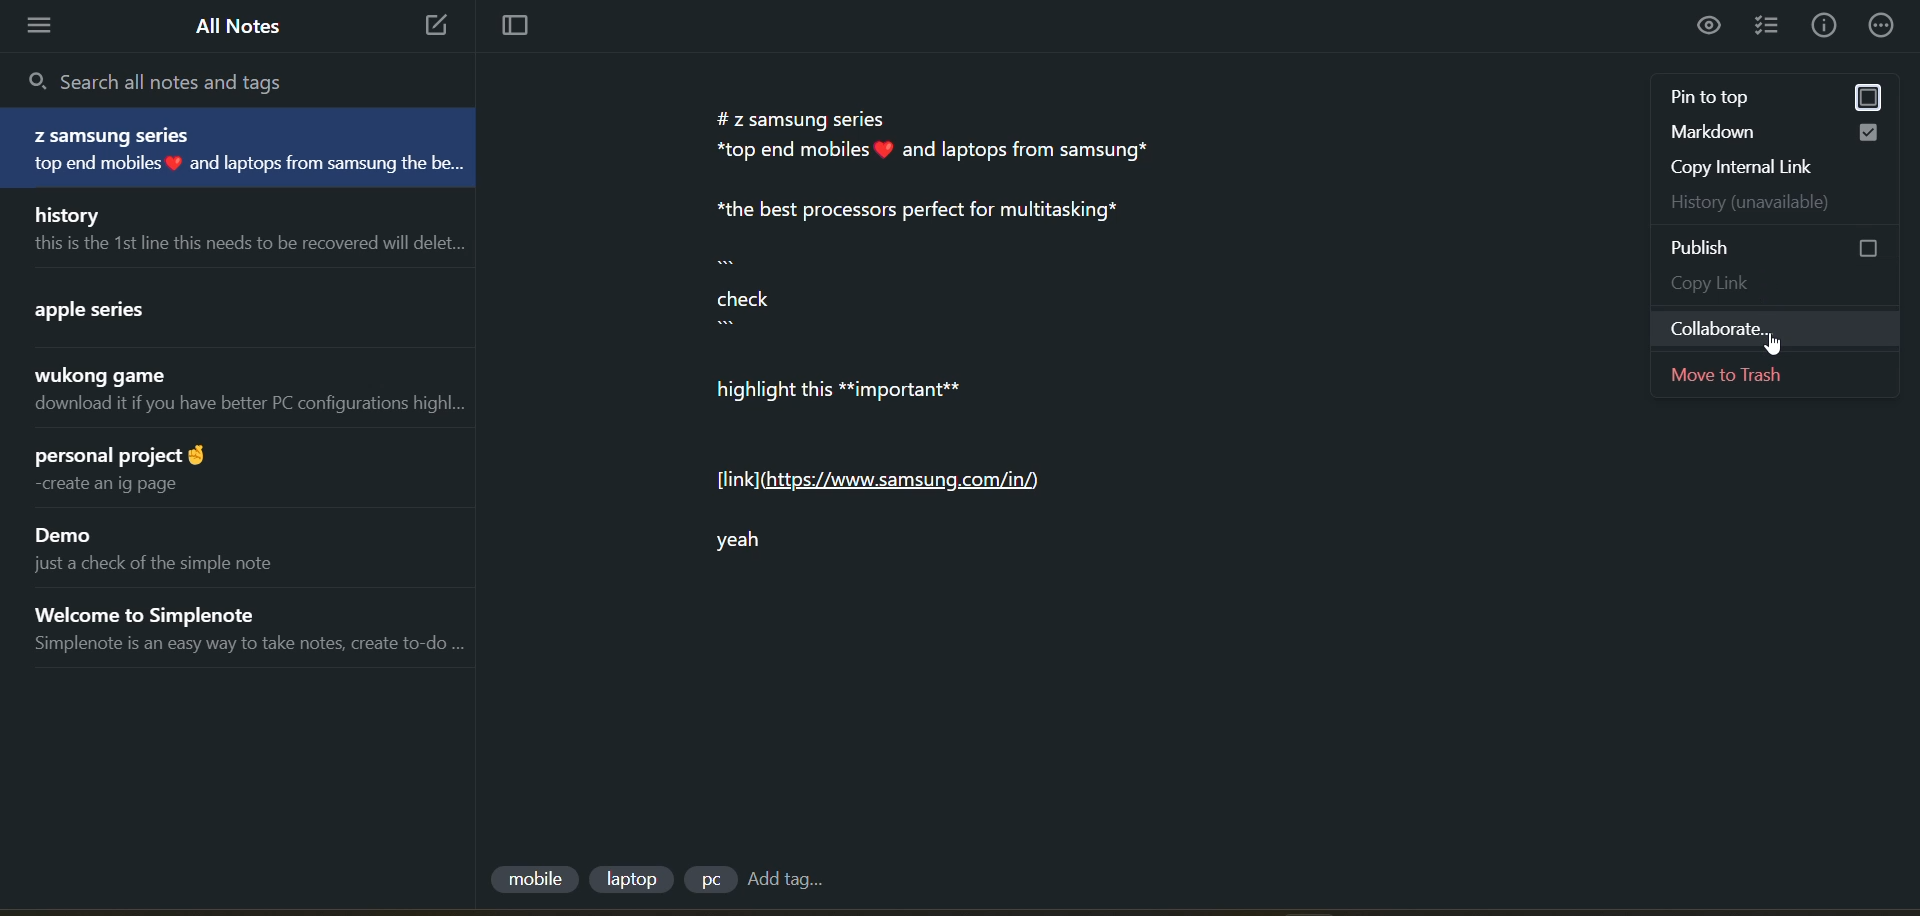 This screenshot has height=916, width=1920. I want to click on note title and preview, so click(240, 629).